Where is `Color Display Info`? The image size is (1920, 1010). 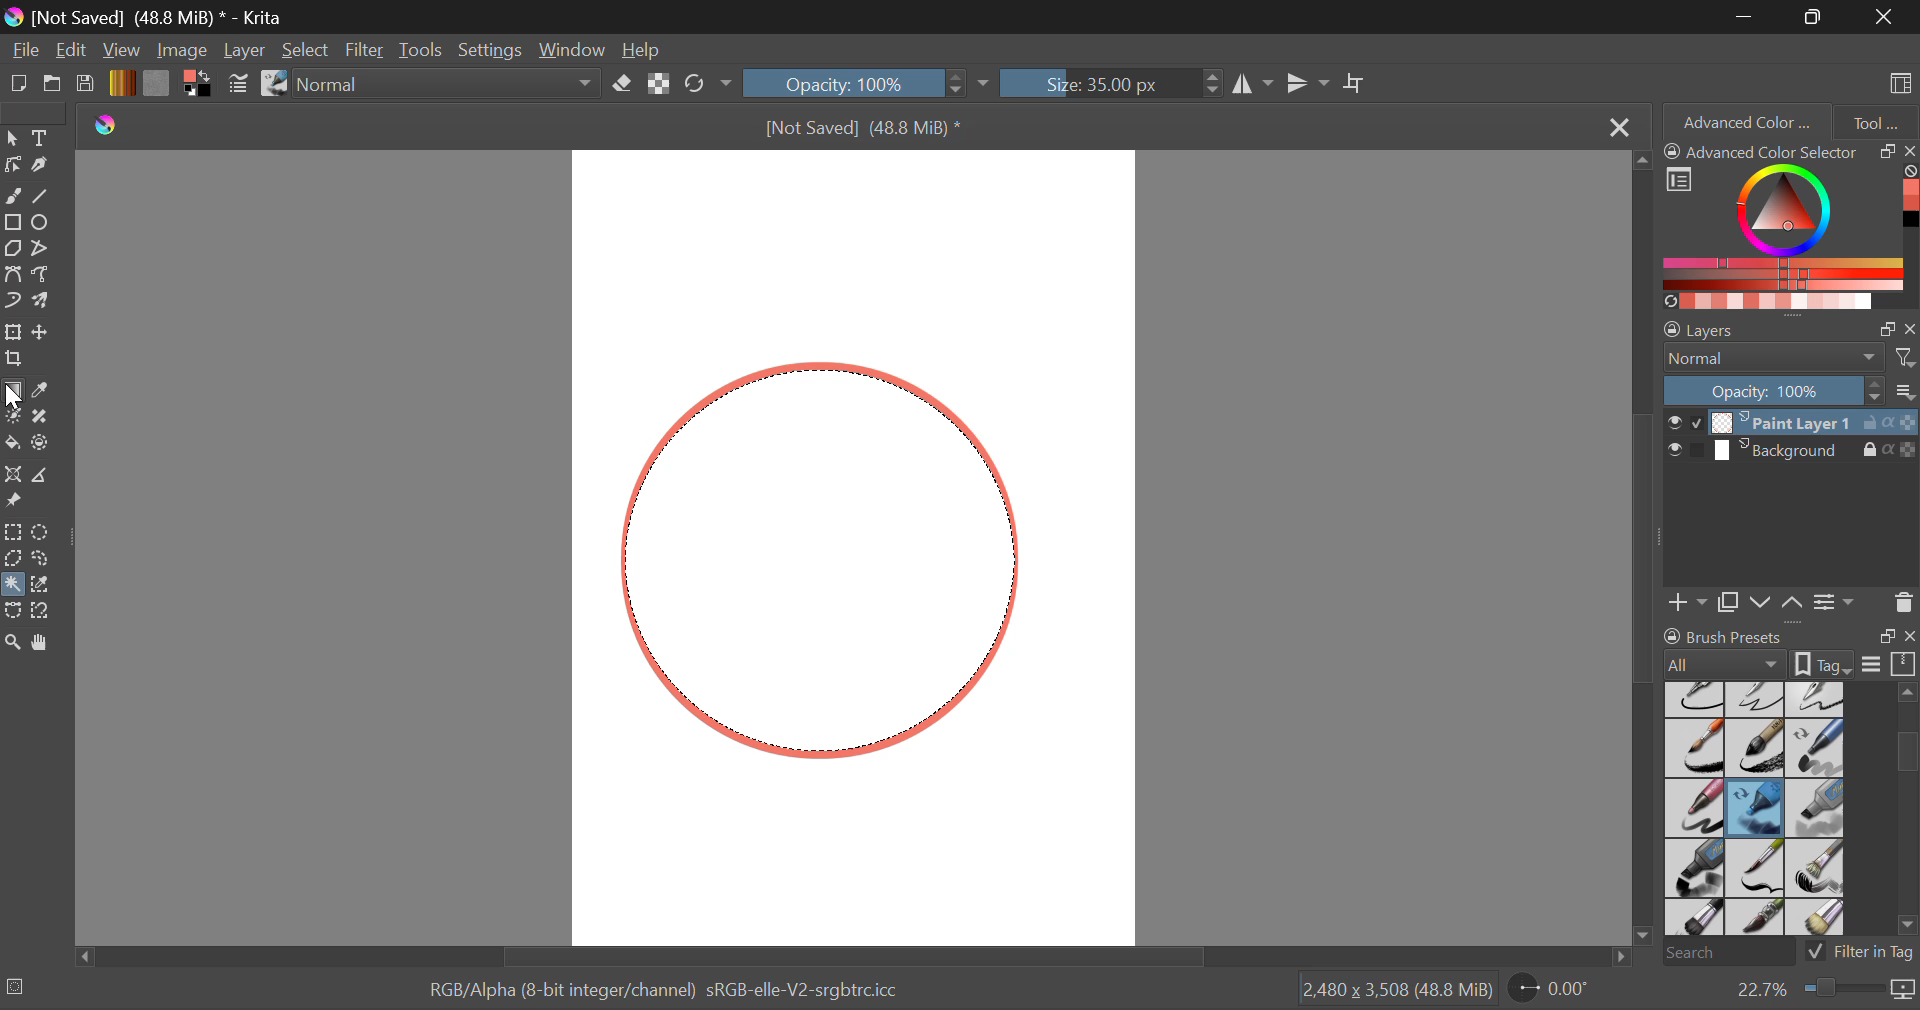 Color Display Info is located at coordinates (671, 994).